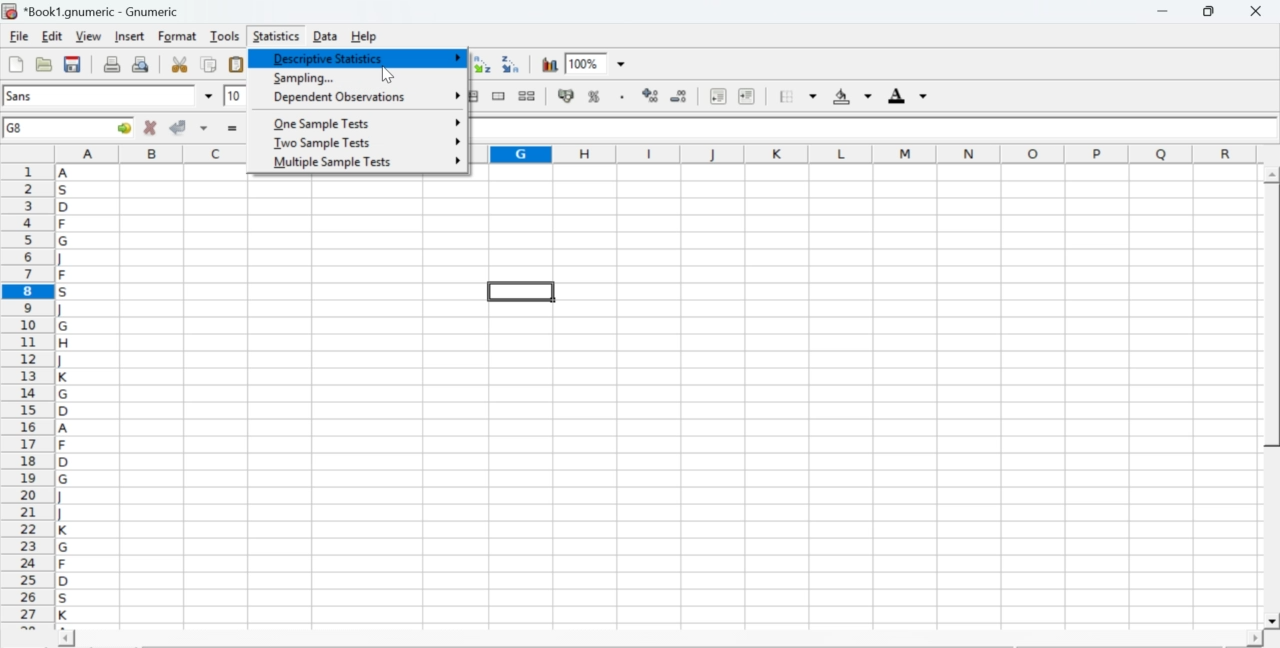  I want to click on scroll bar, so click(1272, 398).